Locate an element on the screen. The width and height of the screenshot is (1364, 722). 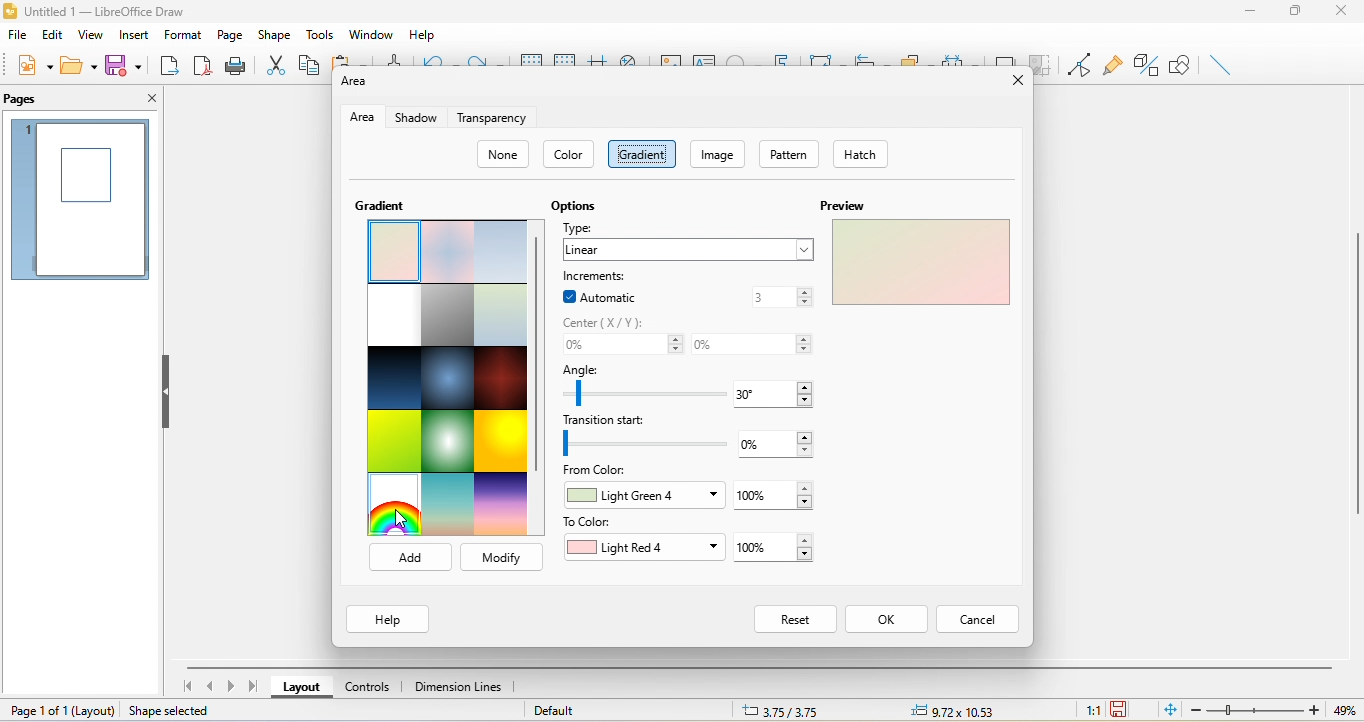
title is located at coordinates (112, 12).